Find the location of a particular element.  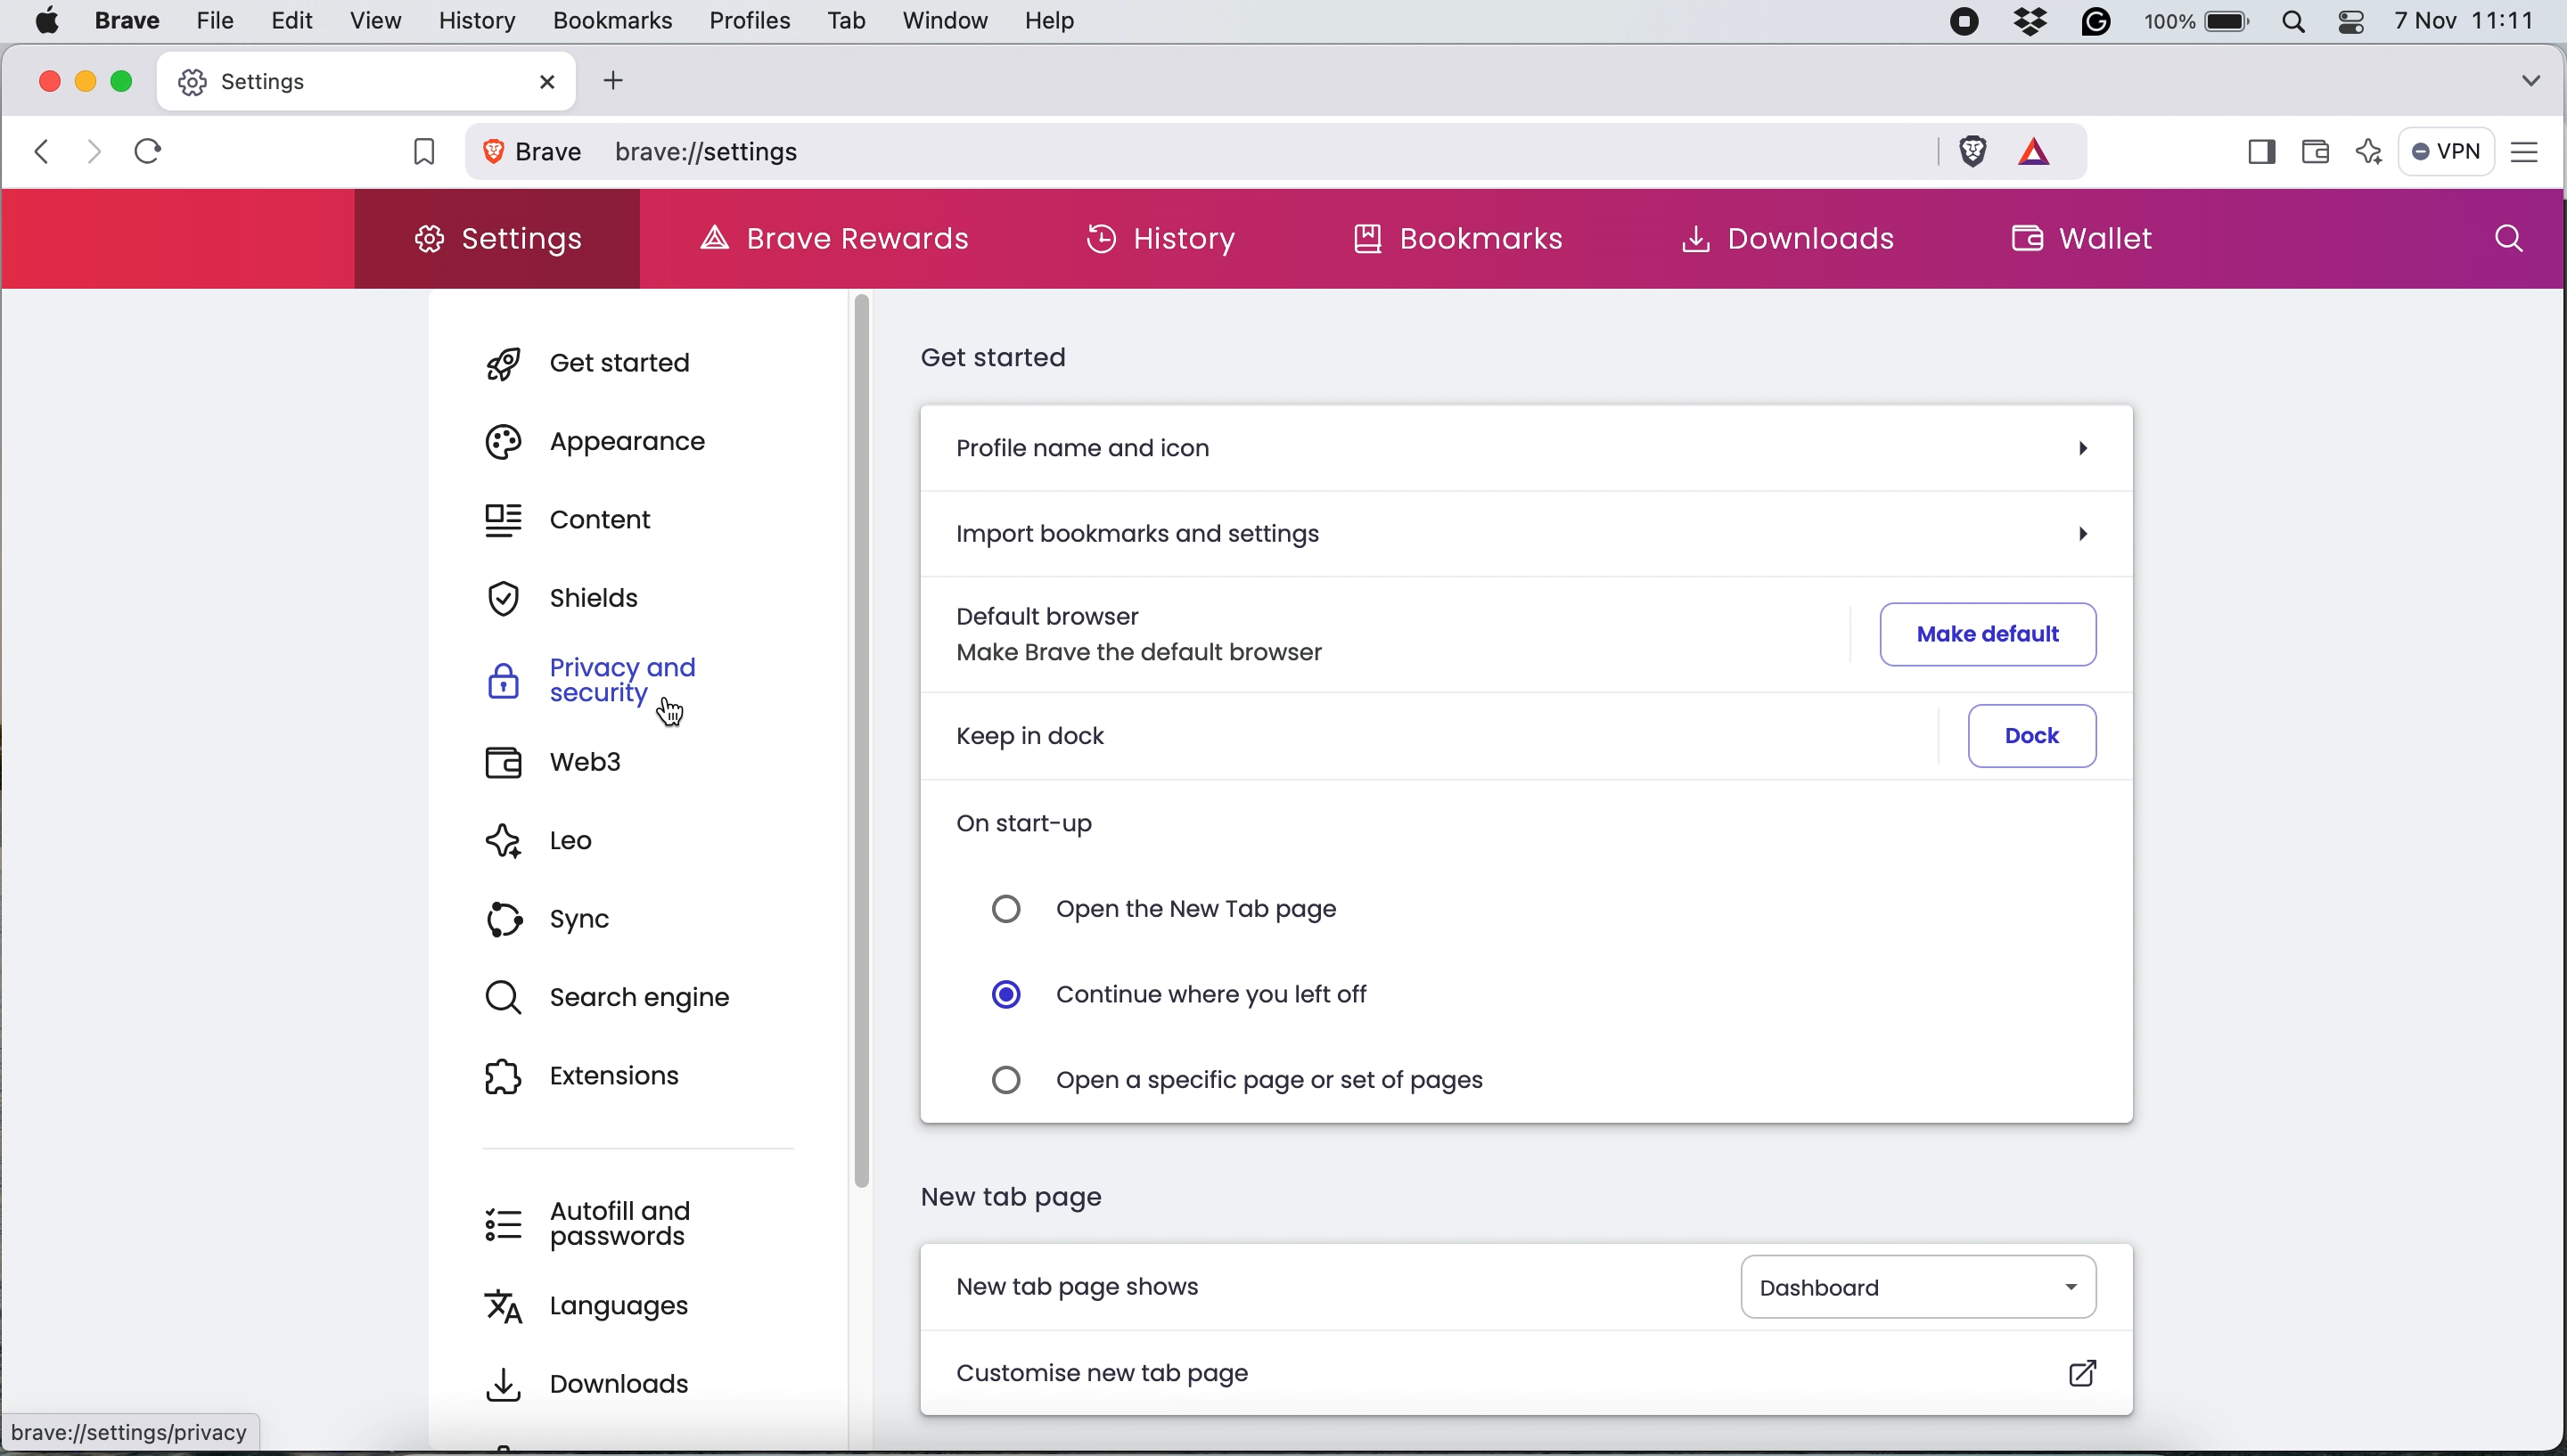

wallet is located at coordinates (2116, 243).